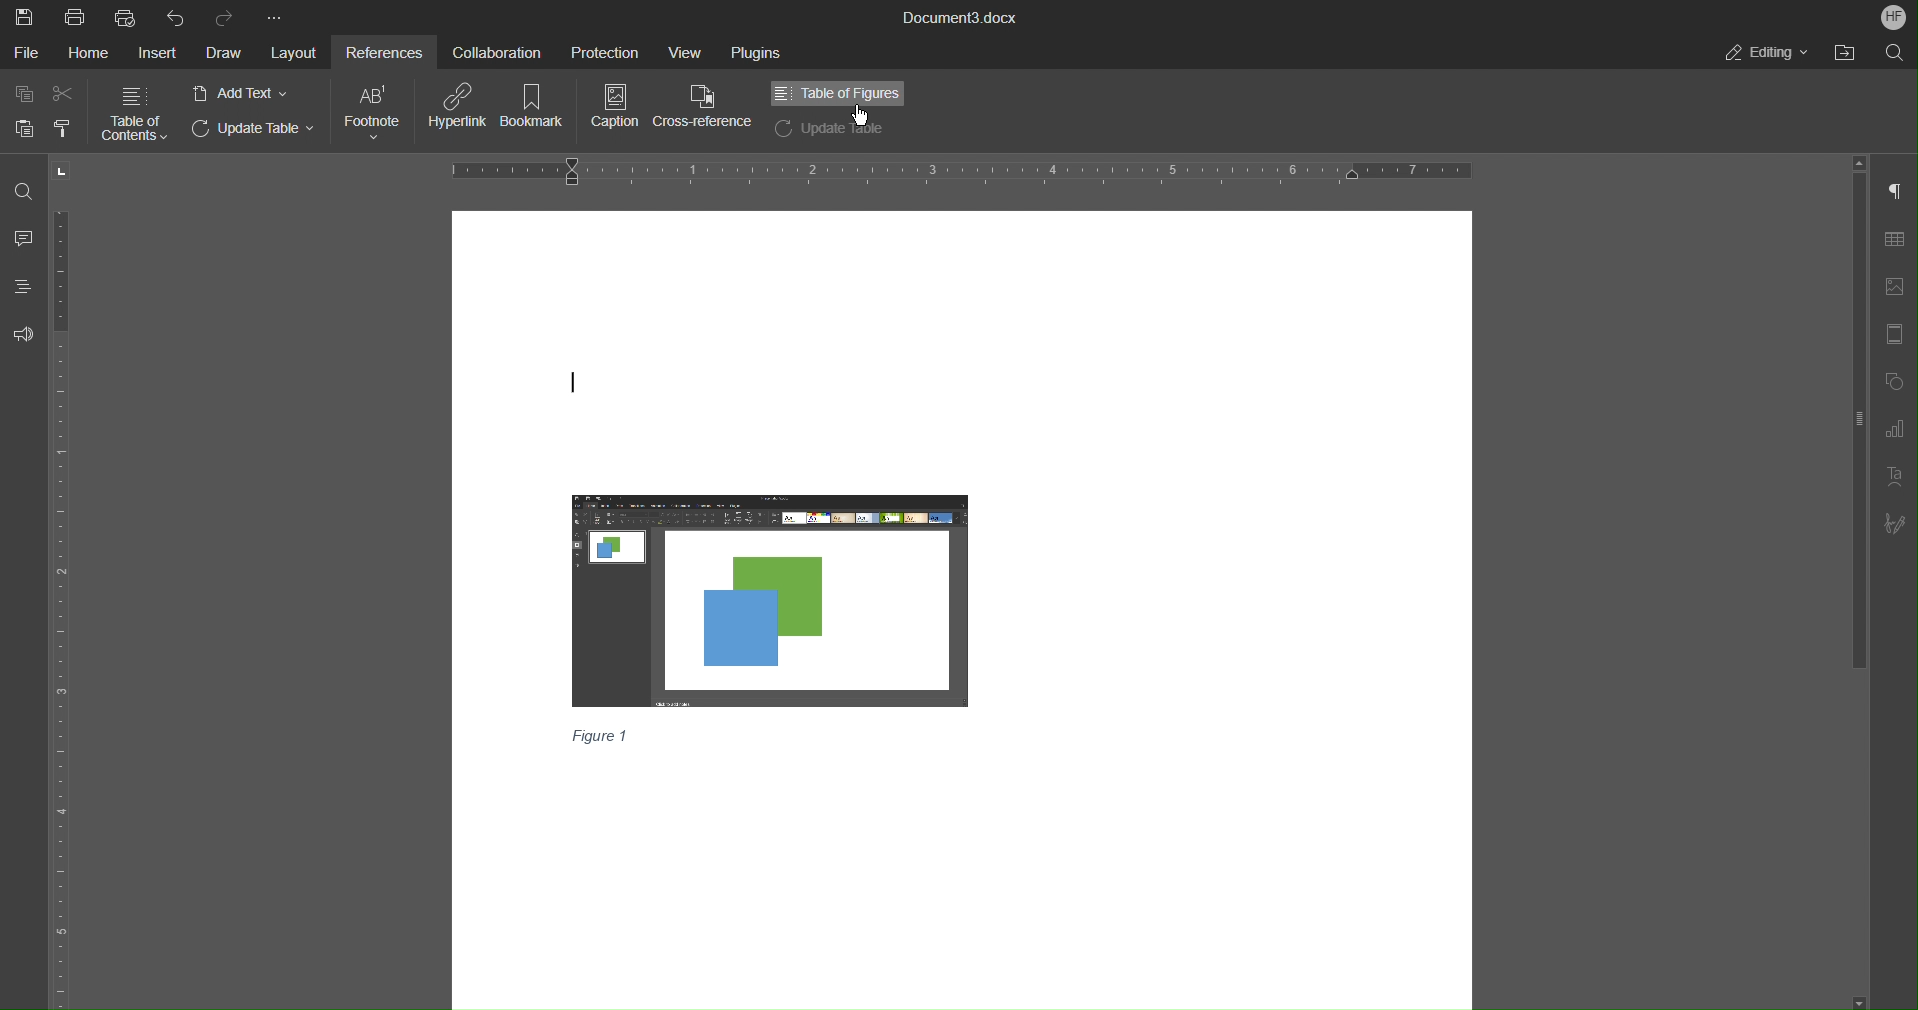  Describe the element at coordinates (1896, 478) in the screenshot. I see `Text Art` at that location.